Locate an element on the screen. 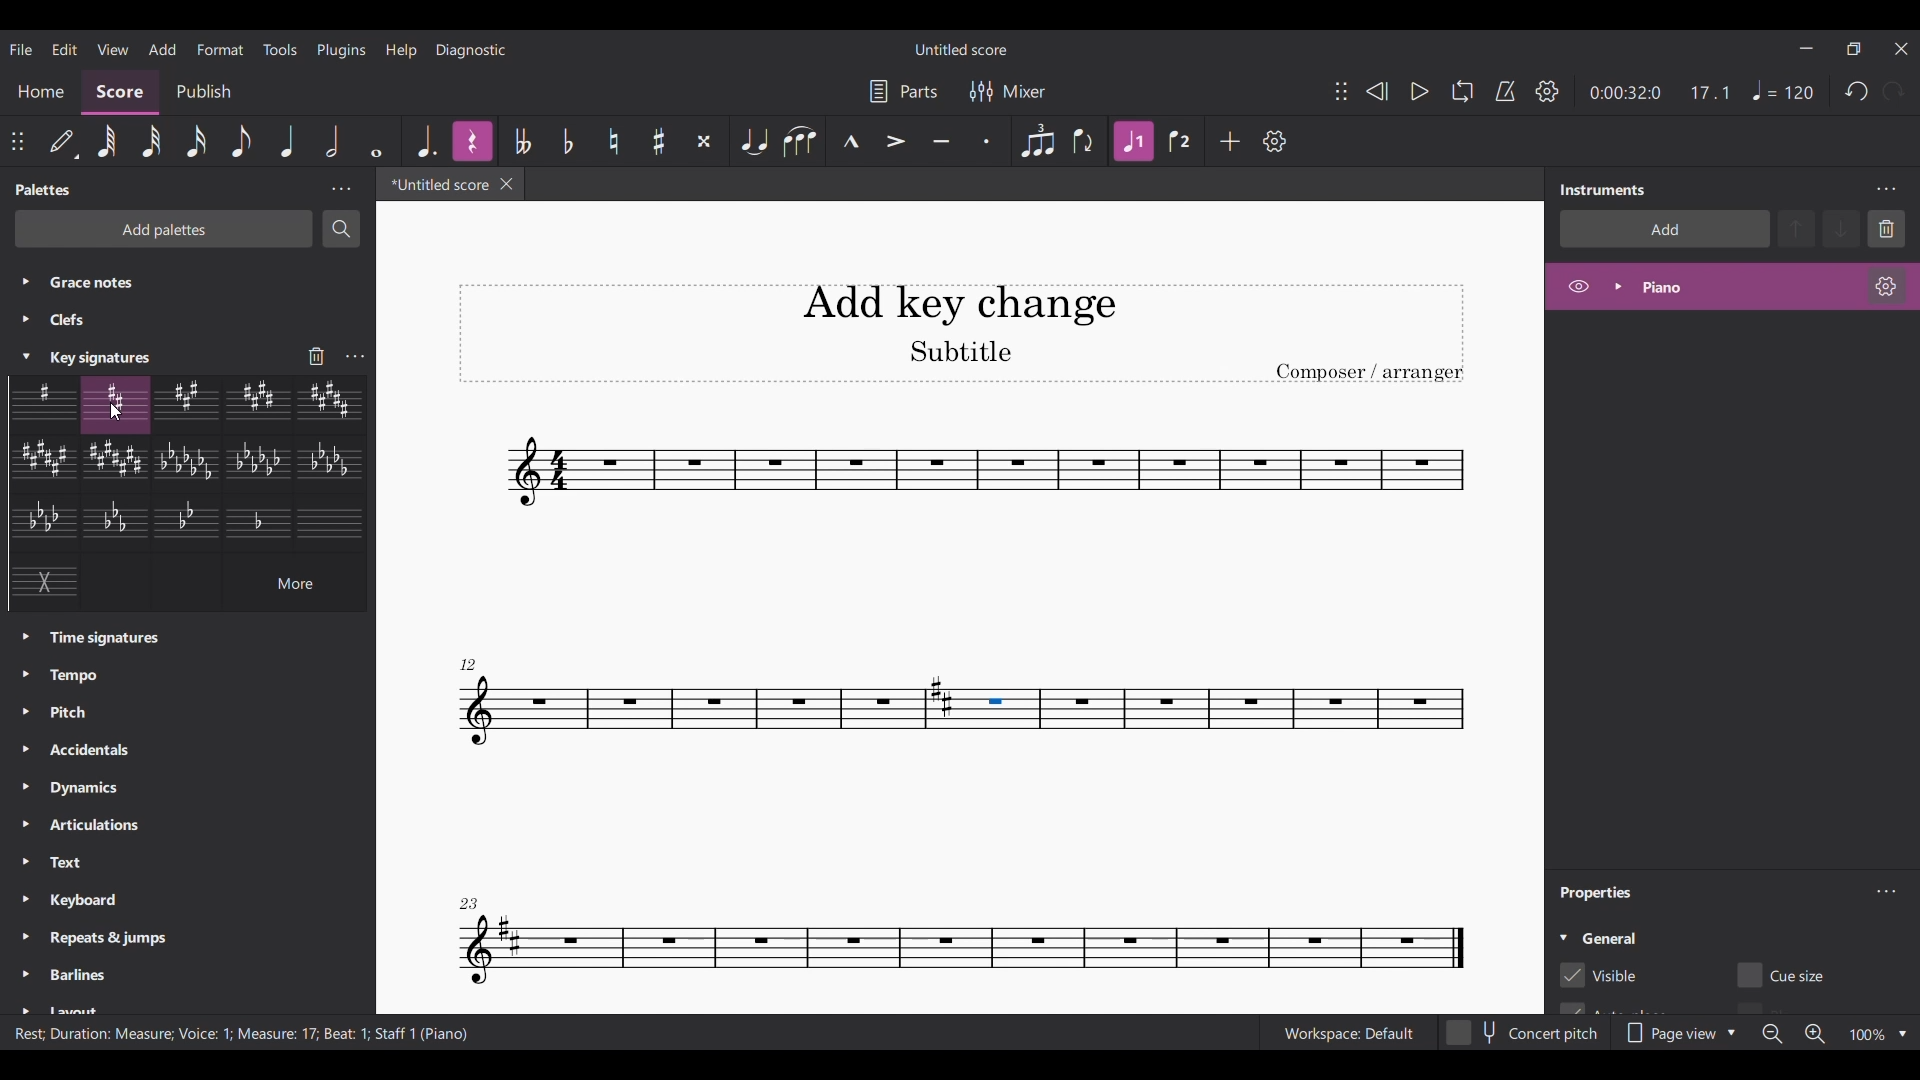 This screenshot has width=1920, height=1080. Show interface in a smaller tab is located at coordinates (1853, 49).